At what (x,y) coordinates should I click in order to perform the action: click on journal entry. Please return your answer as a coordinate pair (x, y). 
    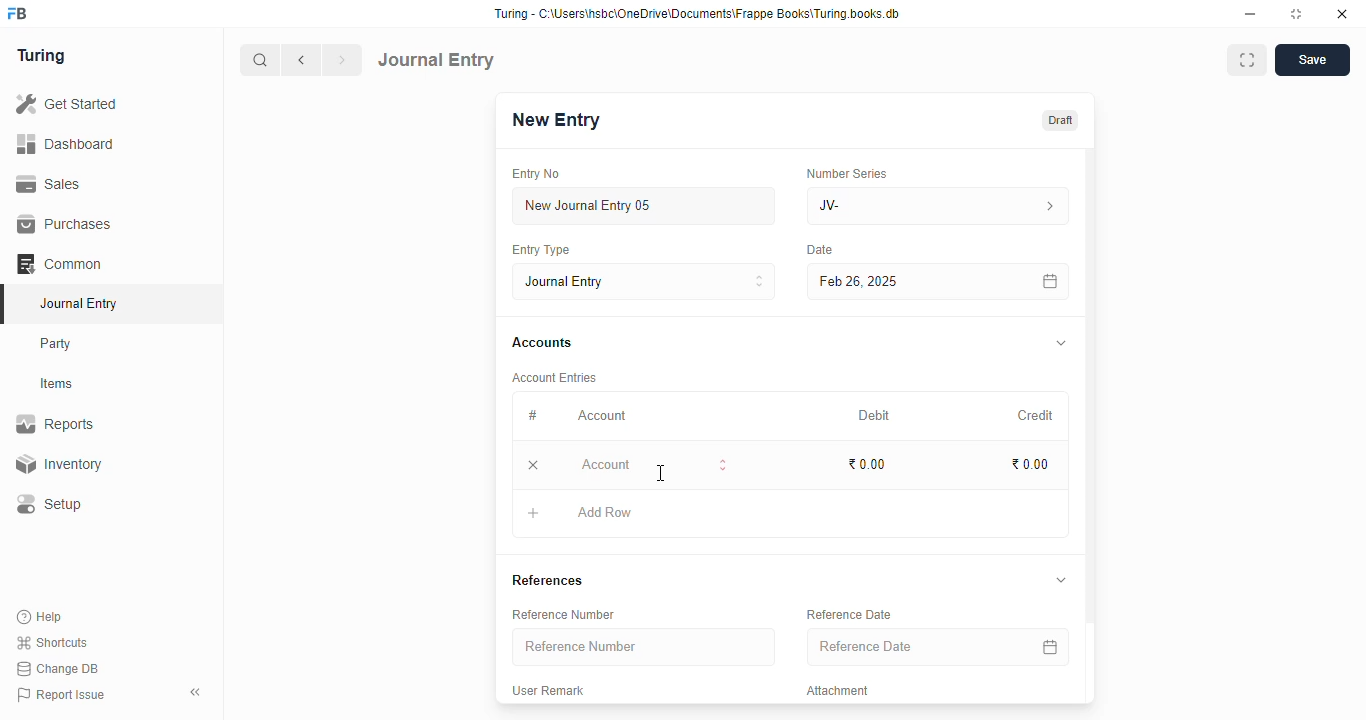
    Looking at the image, I should click on (645, 281).